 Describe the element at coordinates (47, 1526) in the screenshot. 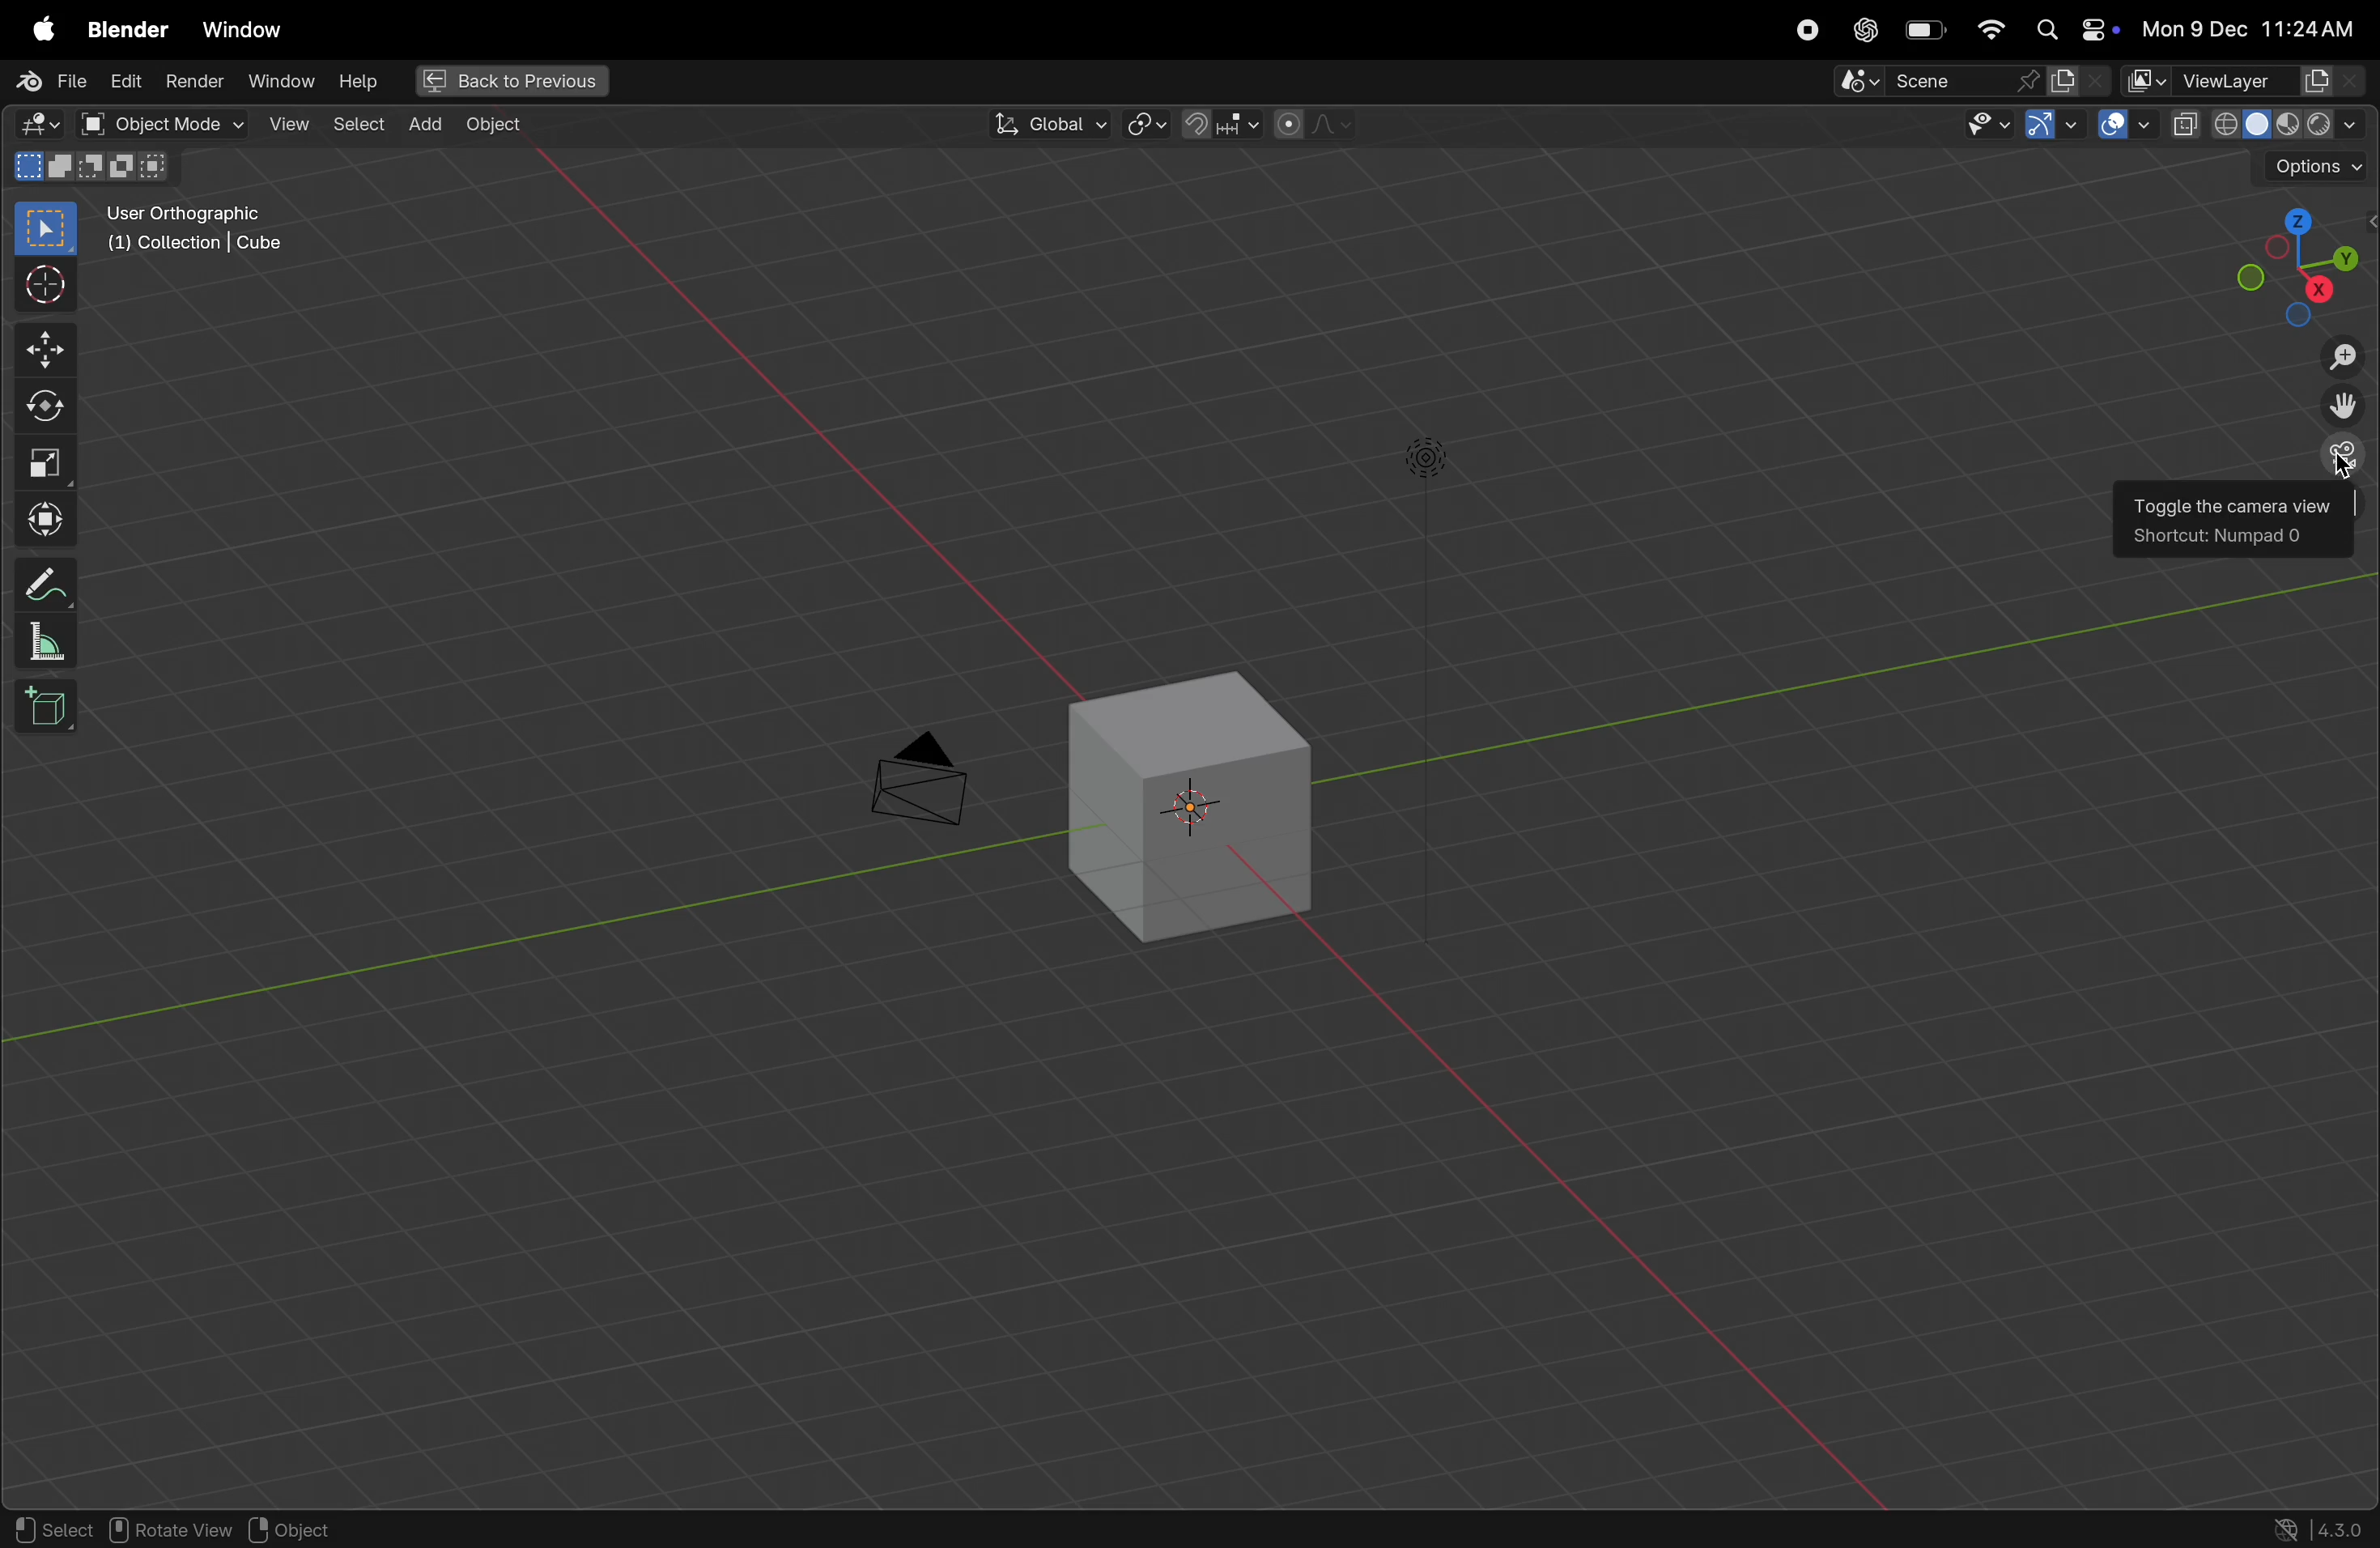

I see `select` at that location.